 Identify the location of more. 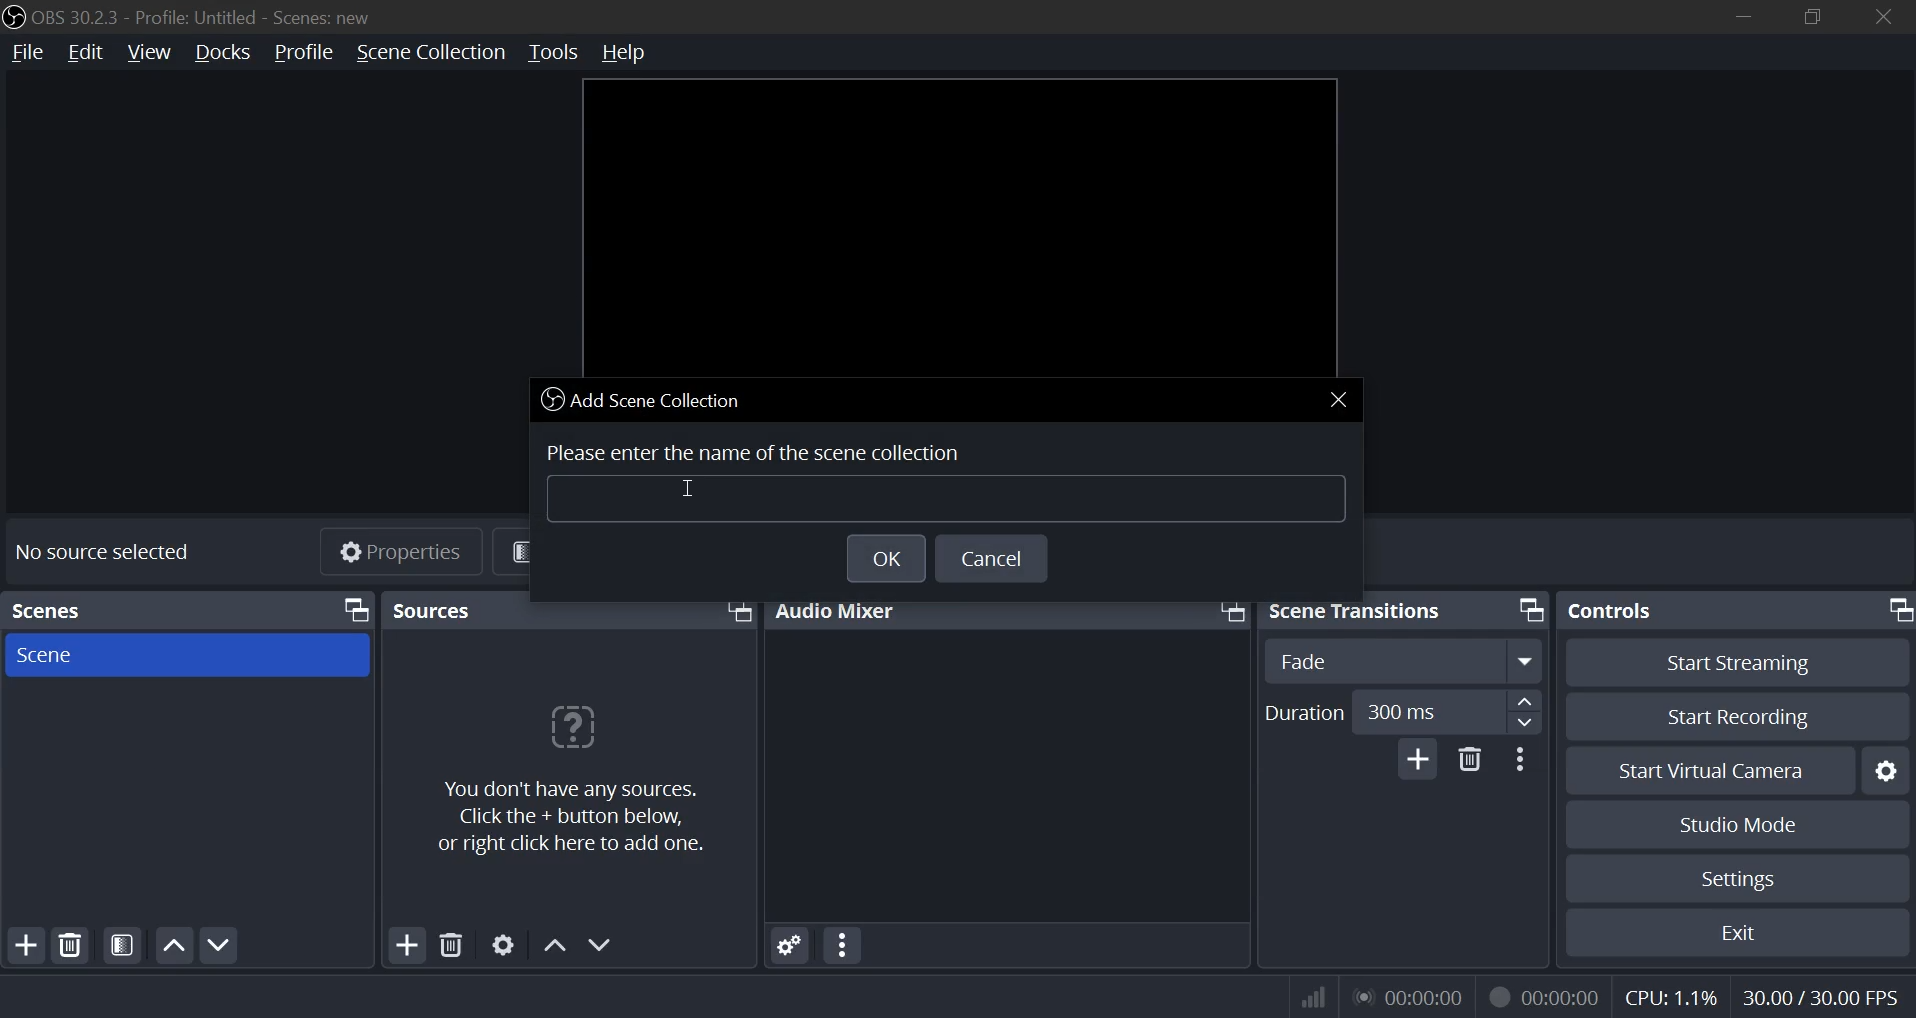
(844, 945).